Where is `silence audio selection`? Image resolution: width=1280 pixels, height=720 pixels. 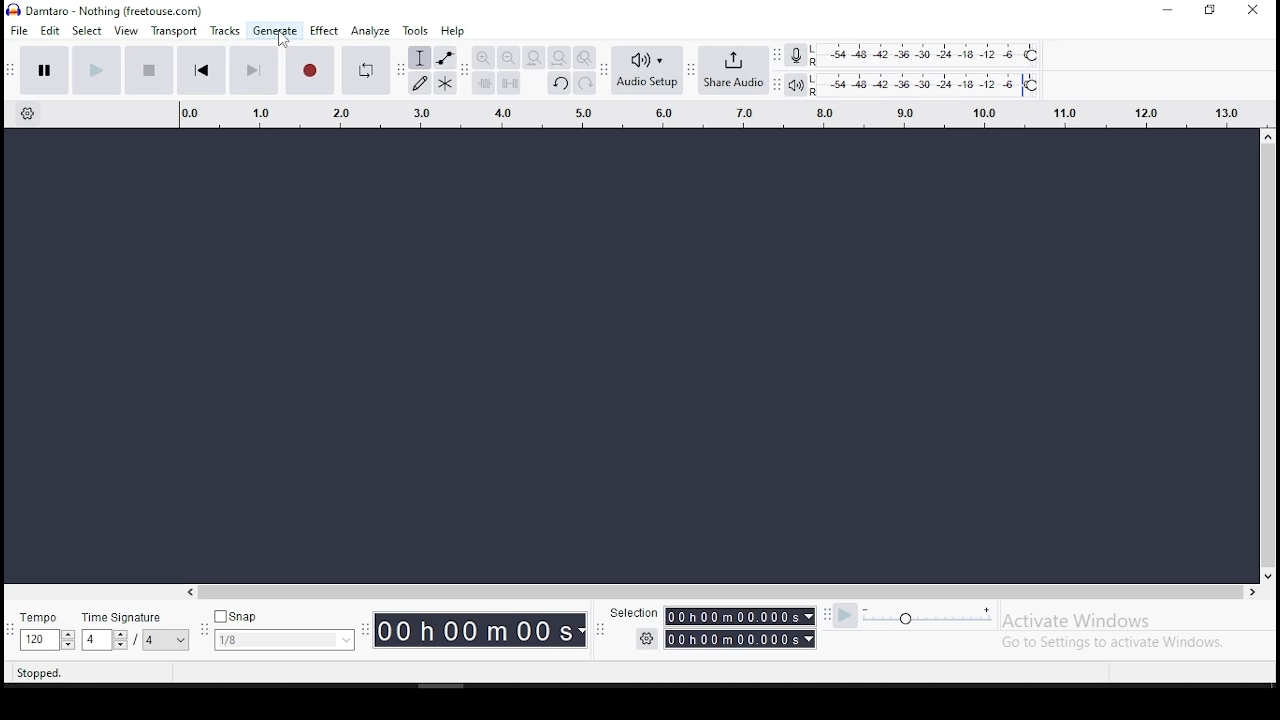 silence audio selection is located at coordinates (510, 83).